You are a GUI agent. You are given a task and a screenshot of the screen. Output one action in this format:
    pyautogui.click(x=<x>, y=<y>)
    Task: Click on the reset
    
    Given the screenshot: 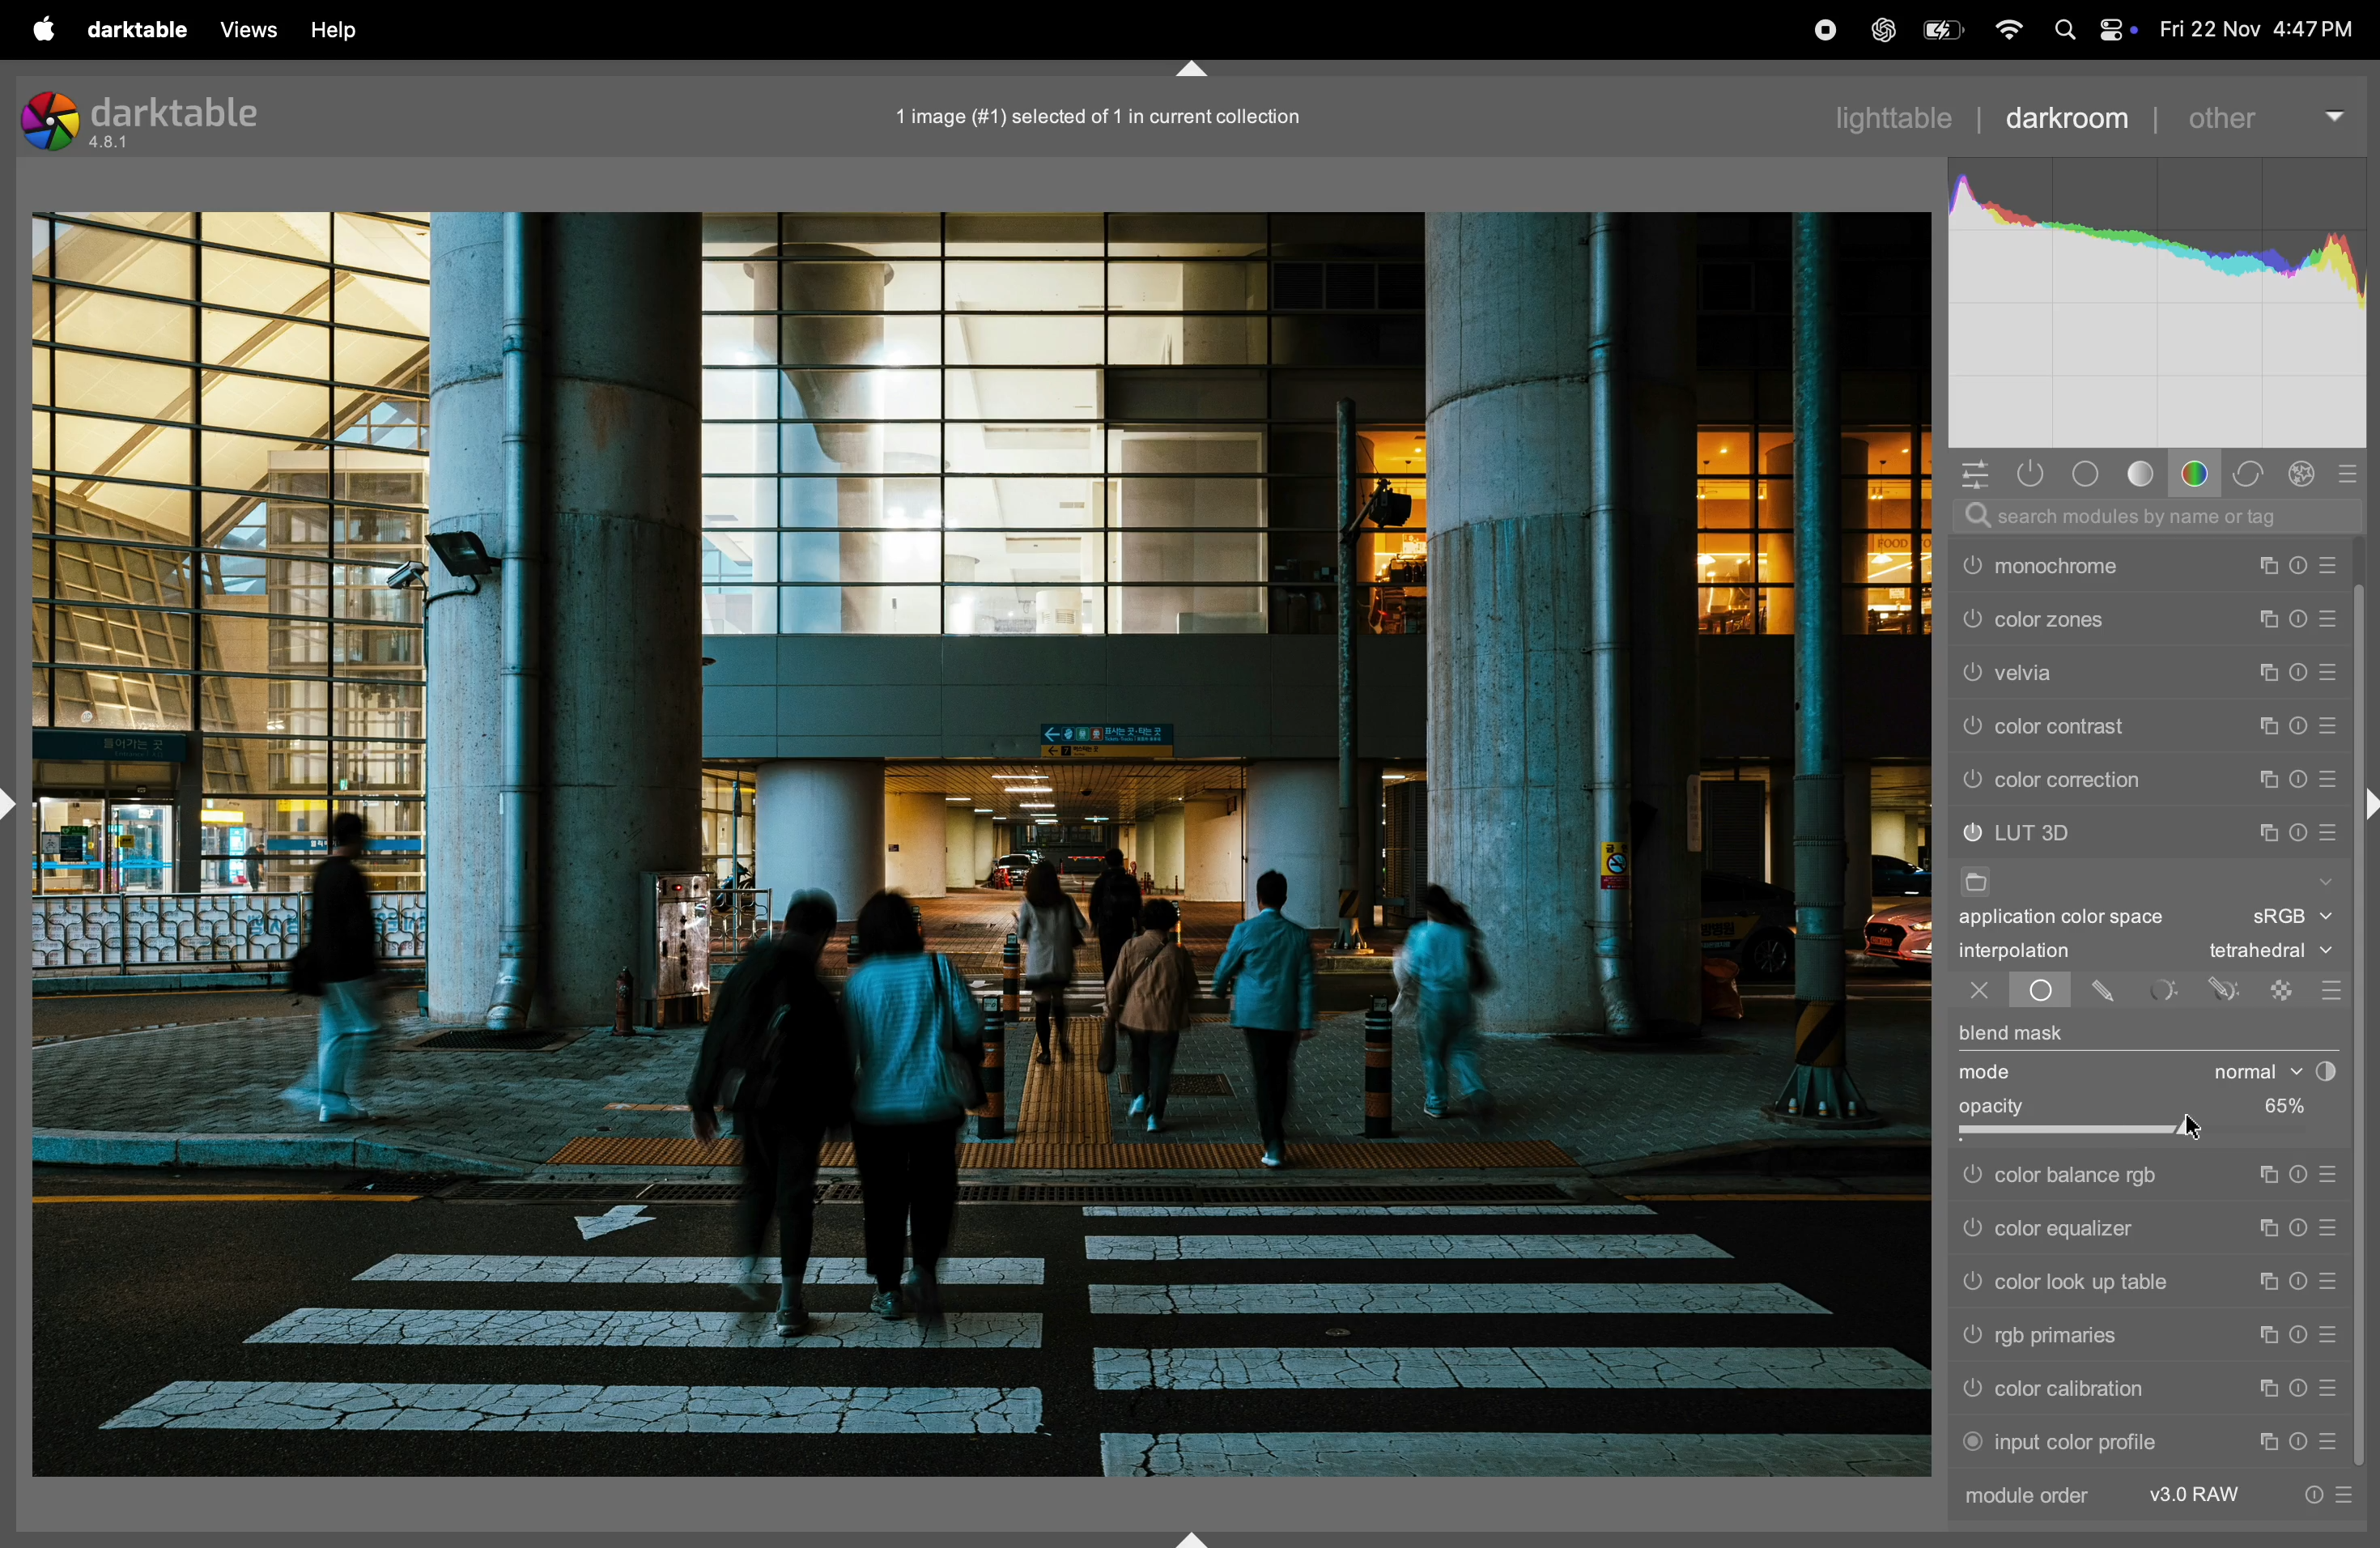 What is the action you would take?
    pyautogui.click(x=2298, y=667)
    